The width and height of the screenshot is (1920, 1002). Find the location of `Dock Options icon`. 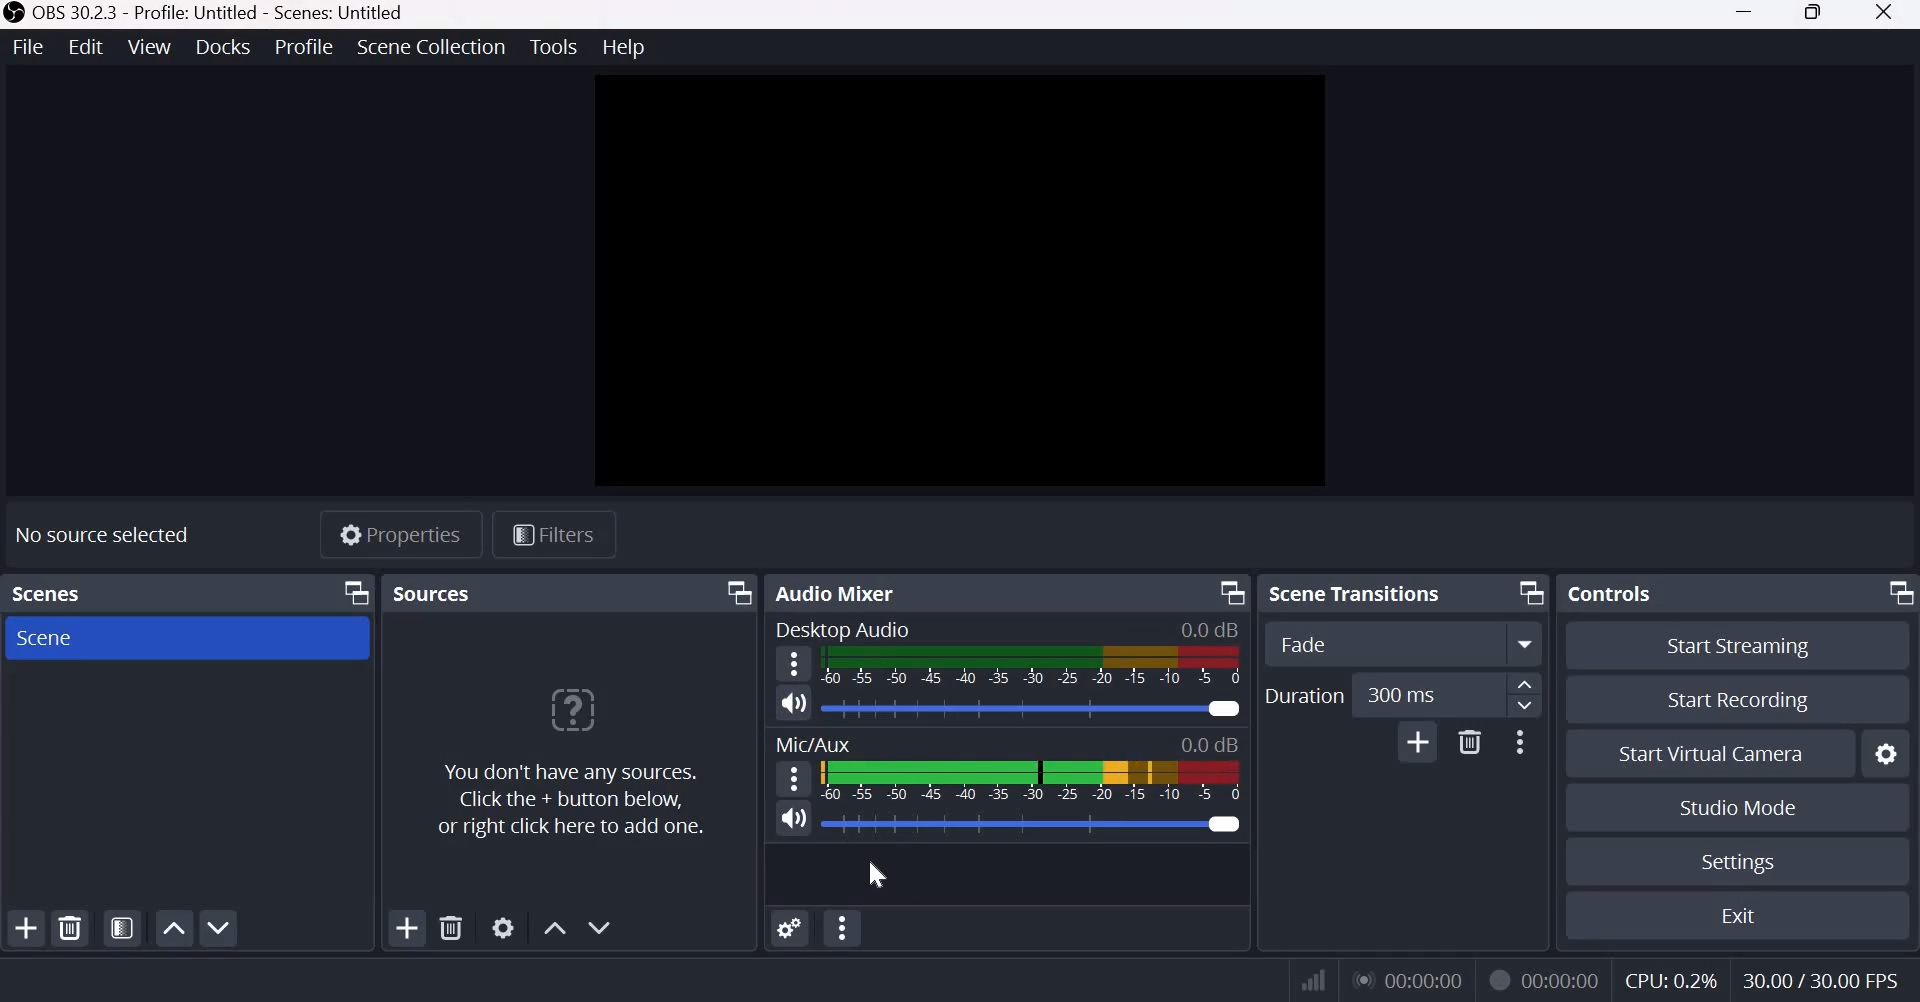

Dock Options icon is located at coordinates (1228, 593).